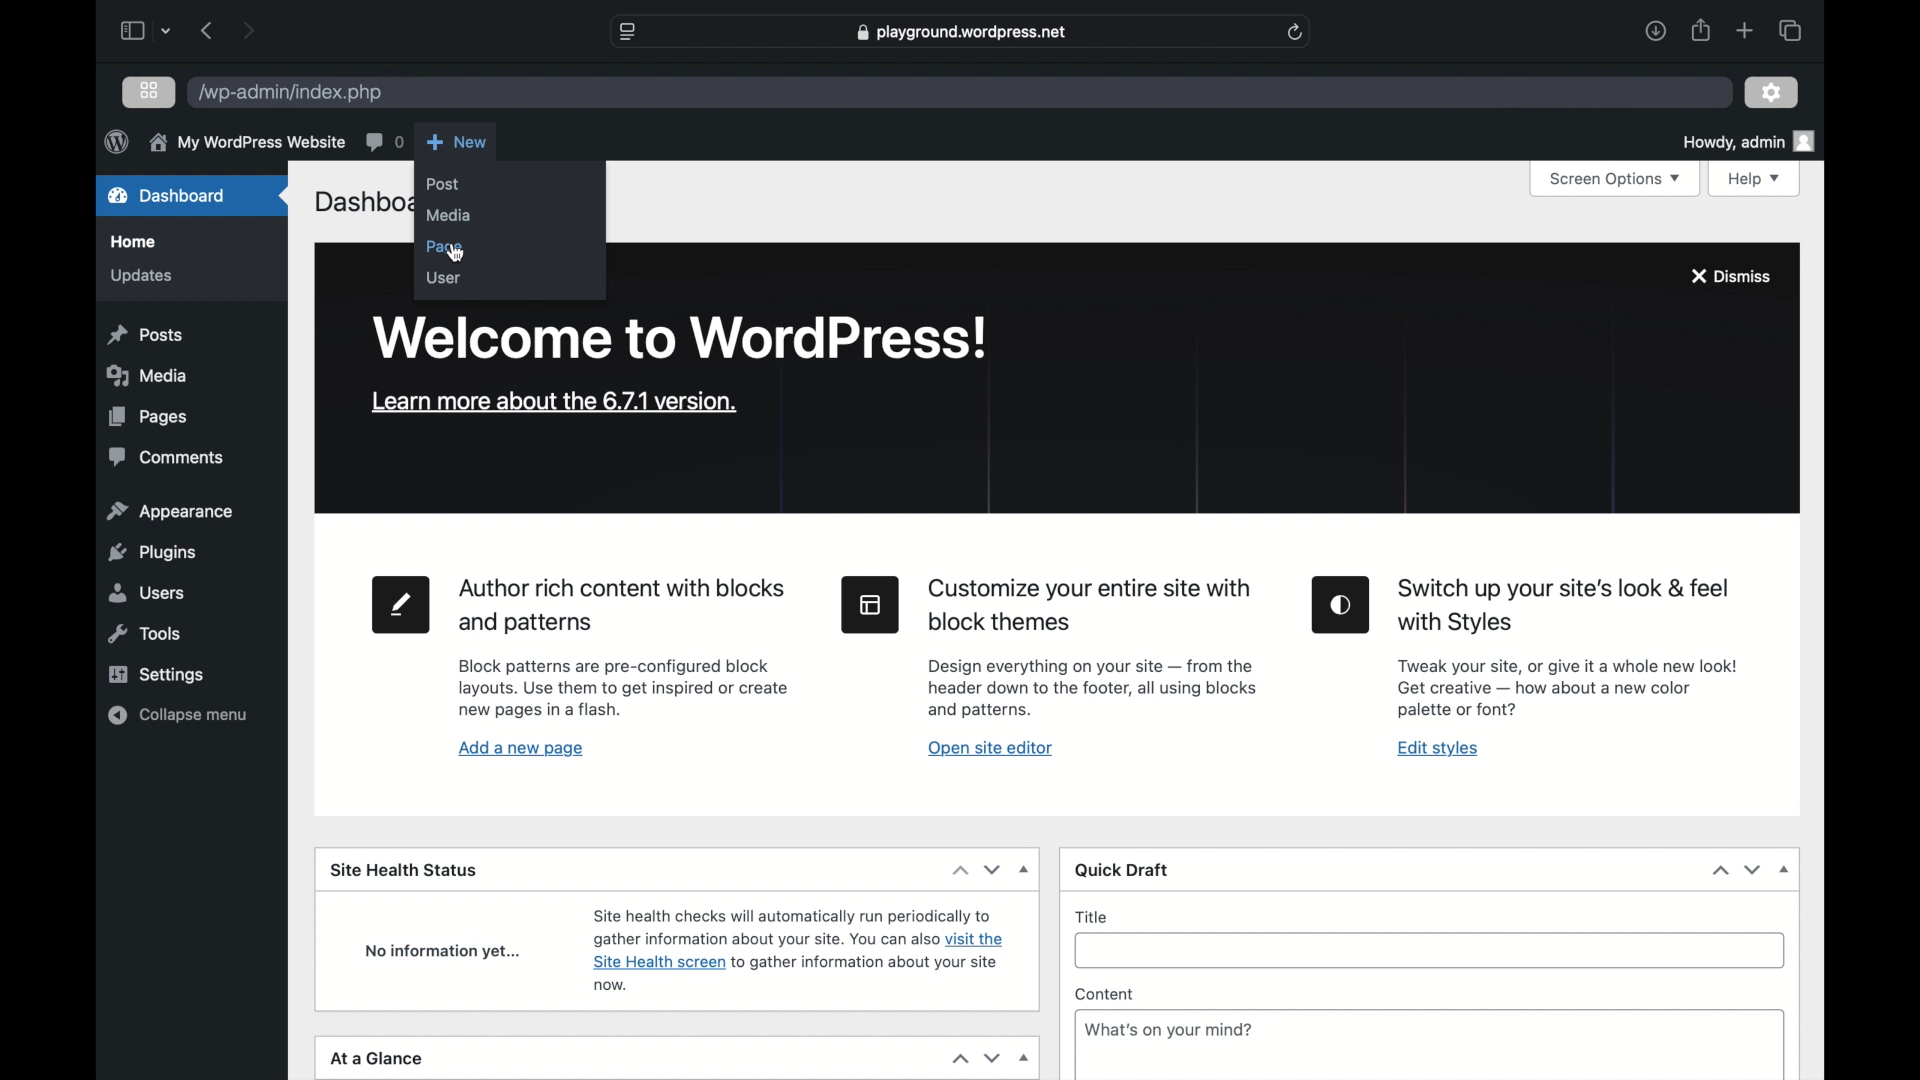 The height and width of the screenshot is (1080, 1920). Describe the element at coordinates (625, 607) in the screenshot. I see `heading` at that location.